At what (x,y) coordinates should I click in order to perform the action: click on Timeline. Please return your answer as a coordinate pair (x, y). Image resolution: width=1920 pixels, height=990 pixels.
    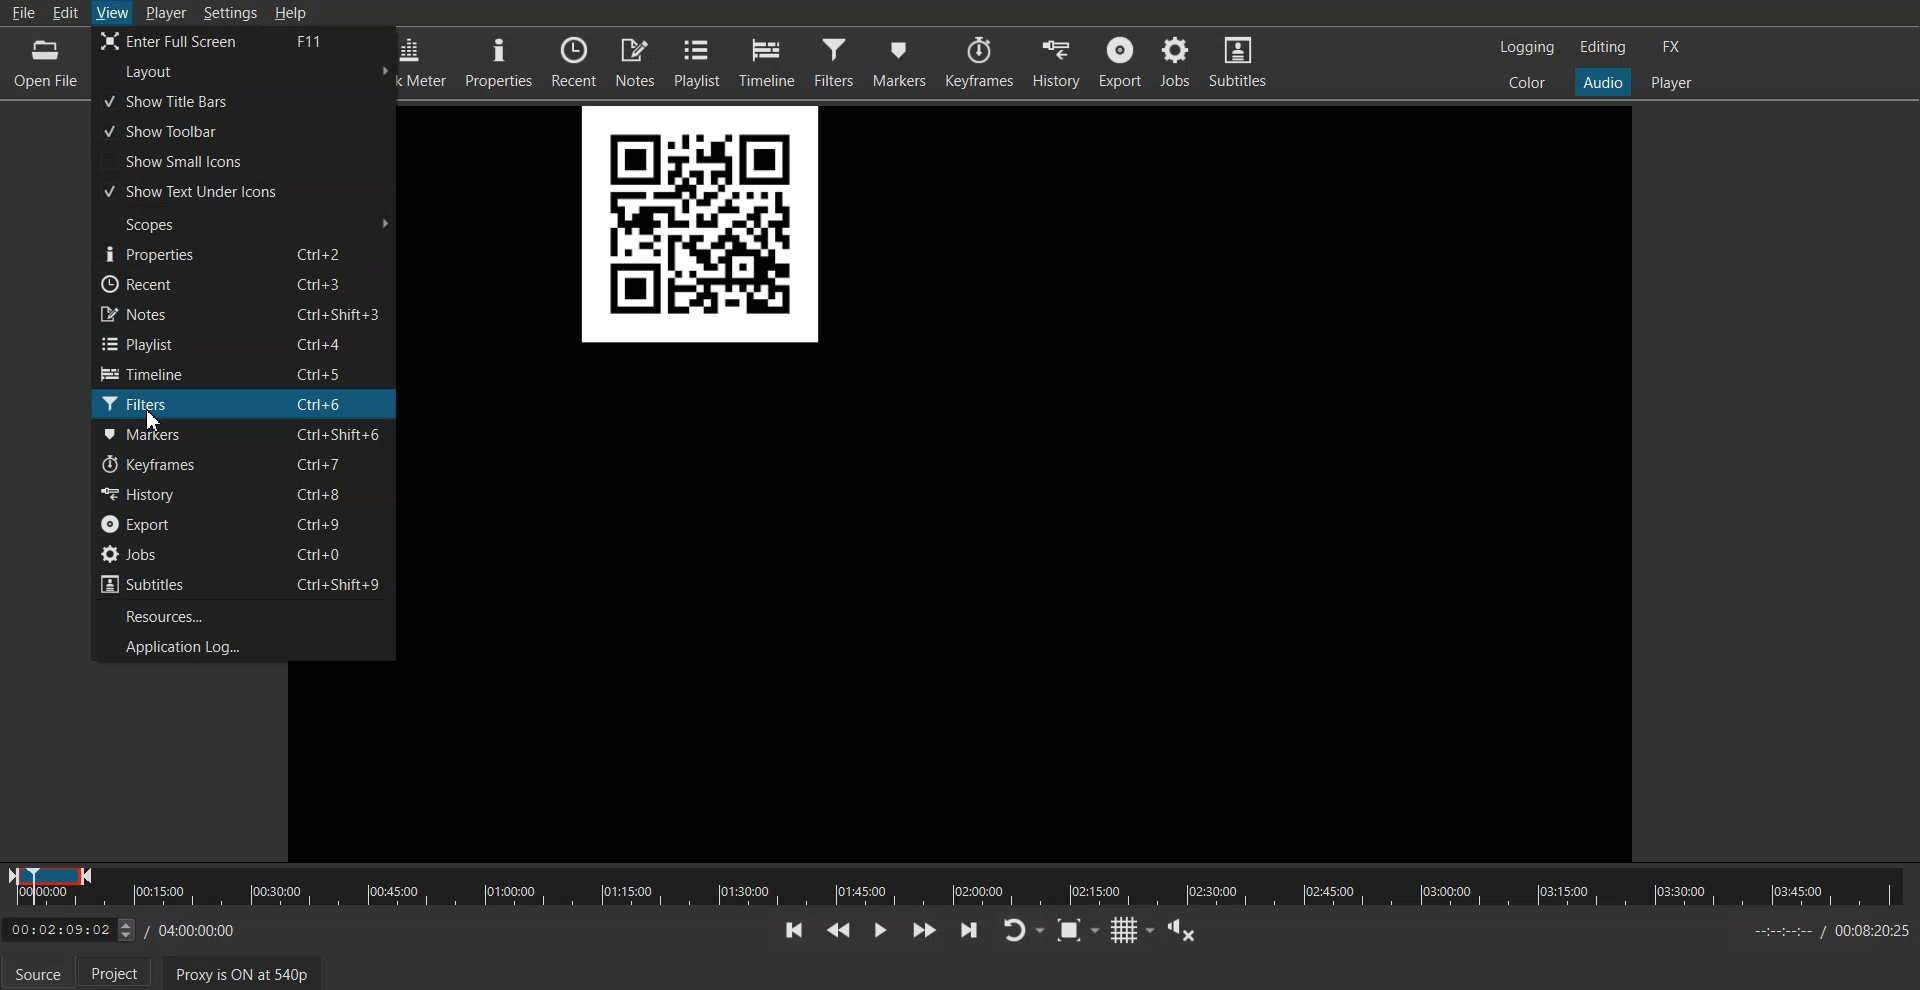
    Looking at the image, I should click on (244, 373).